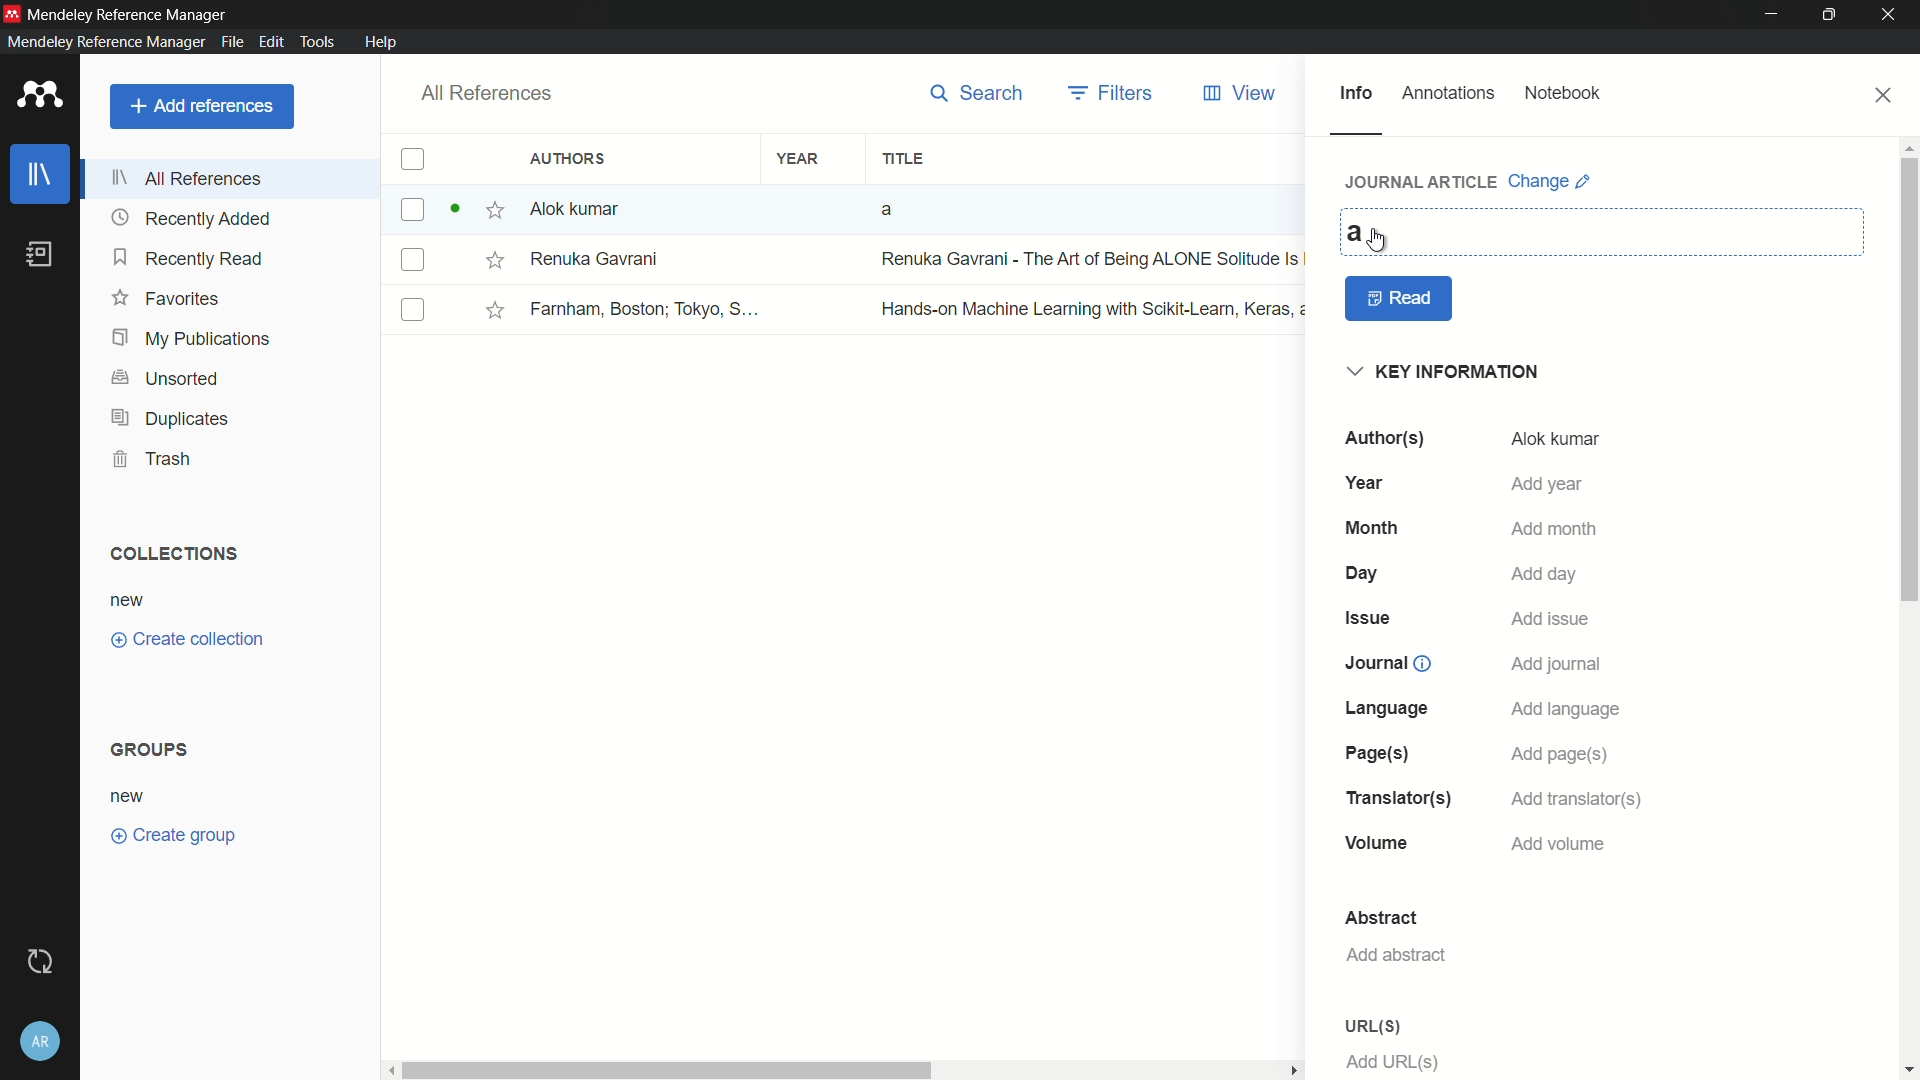 This screenshot has width=1920, height=1080. Describe the element at coordinates (191, 219) in the screenshot. I see `recently added` at that location.